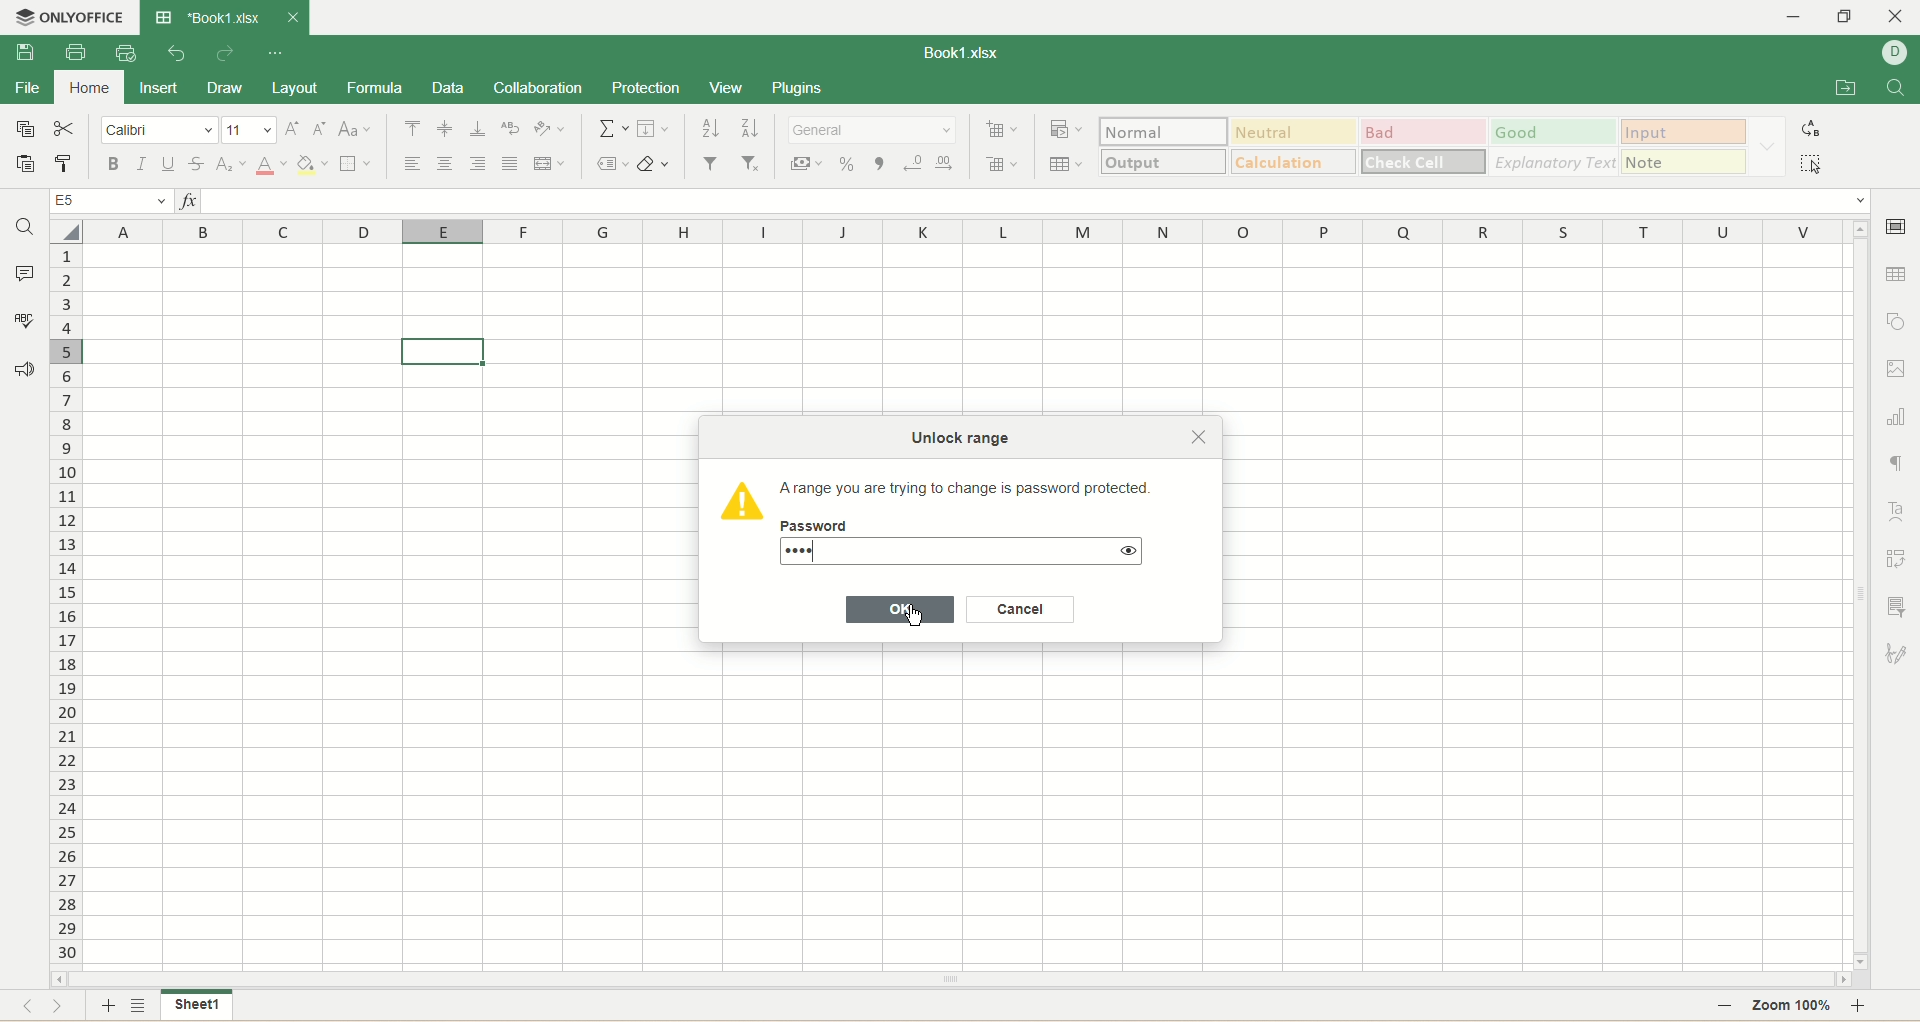 The image size is (1920, 1022). Describe the element at coordinates (445, 353) in the screenshot. I see `active cell` at that location.